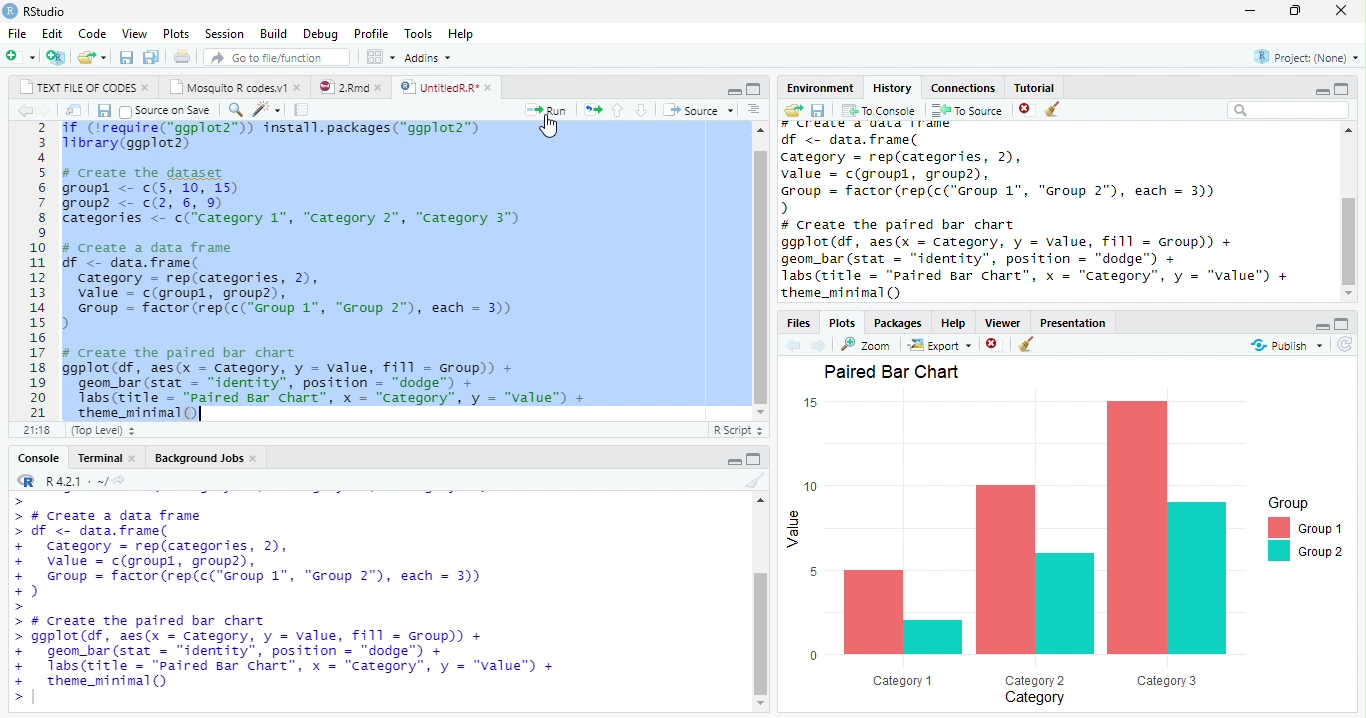  What do you see at coordinates (266, 110) in the screenshot?
I see `code tools` at bounding box center [266, 110].